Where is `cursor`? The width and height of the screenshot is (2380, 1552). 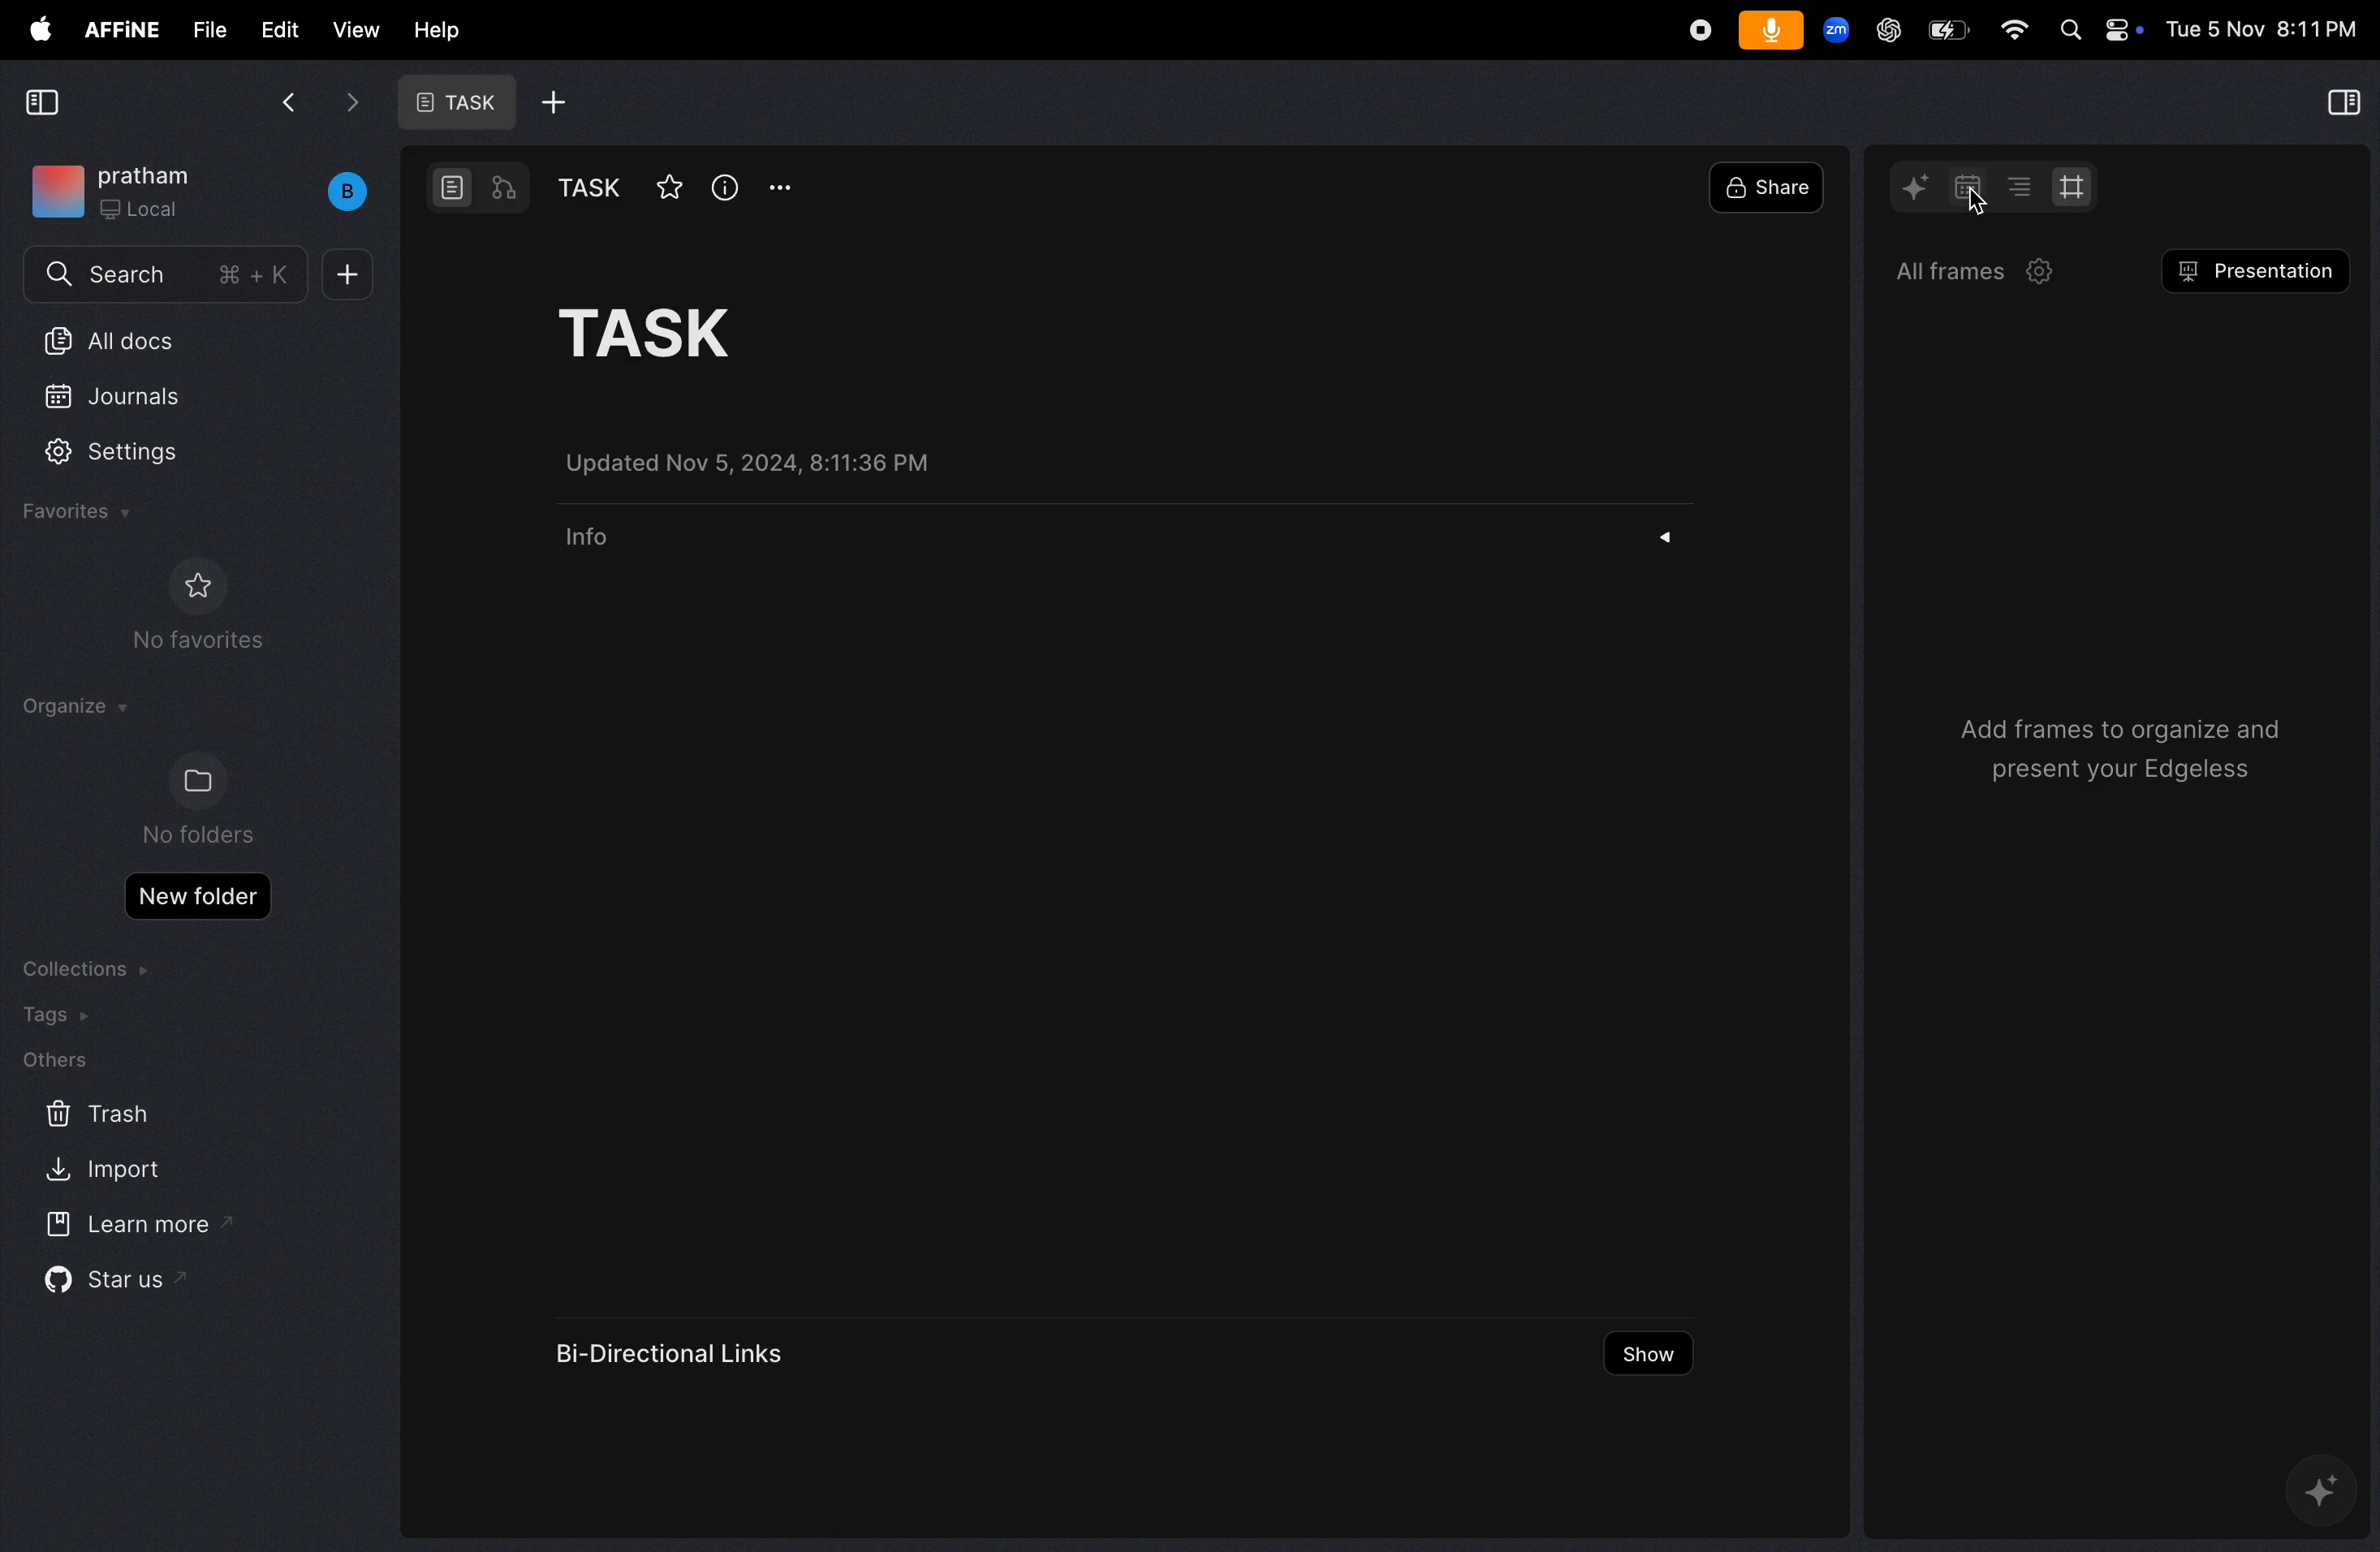
cursor is located at coordinates (1971, 205).